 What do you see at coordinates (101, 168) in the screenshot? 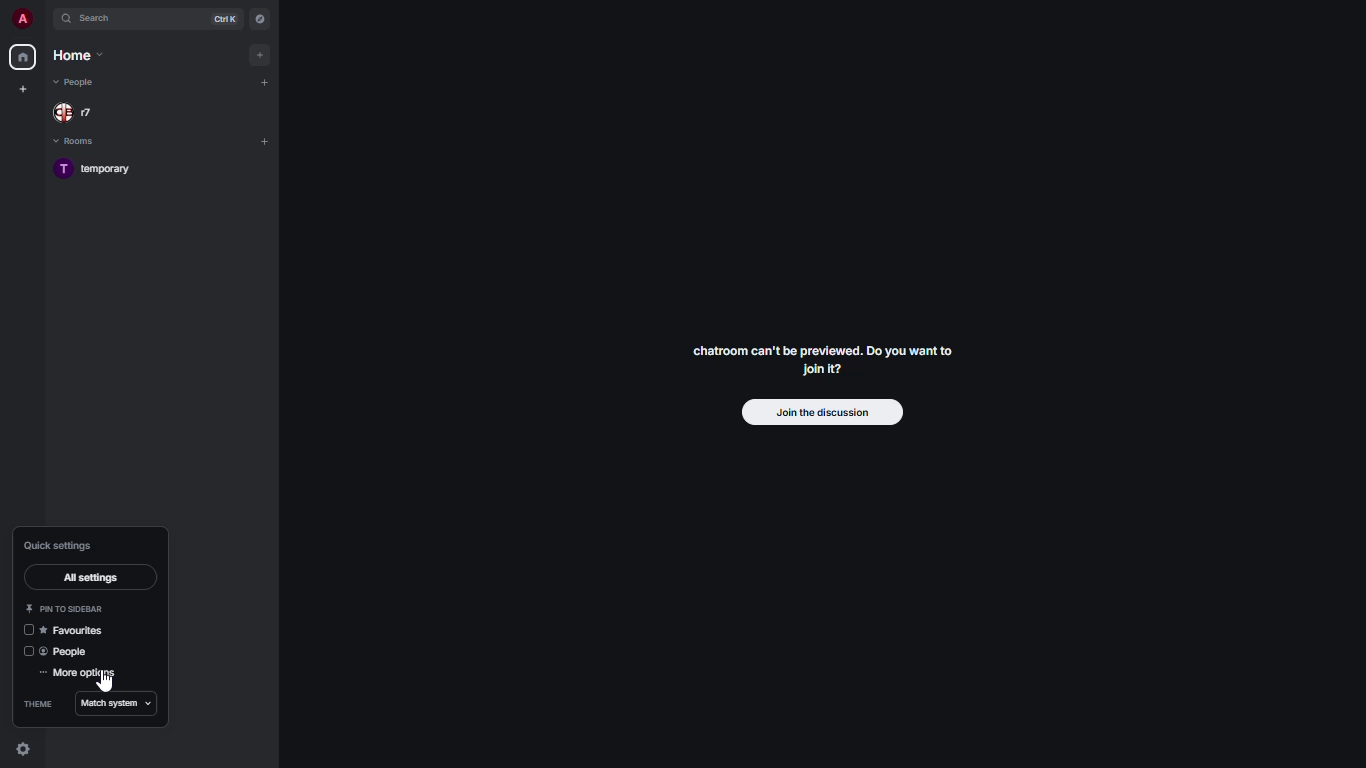
I see `room` at bounding box center [101, 168].